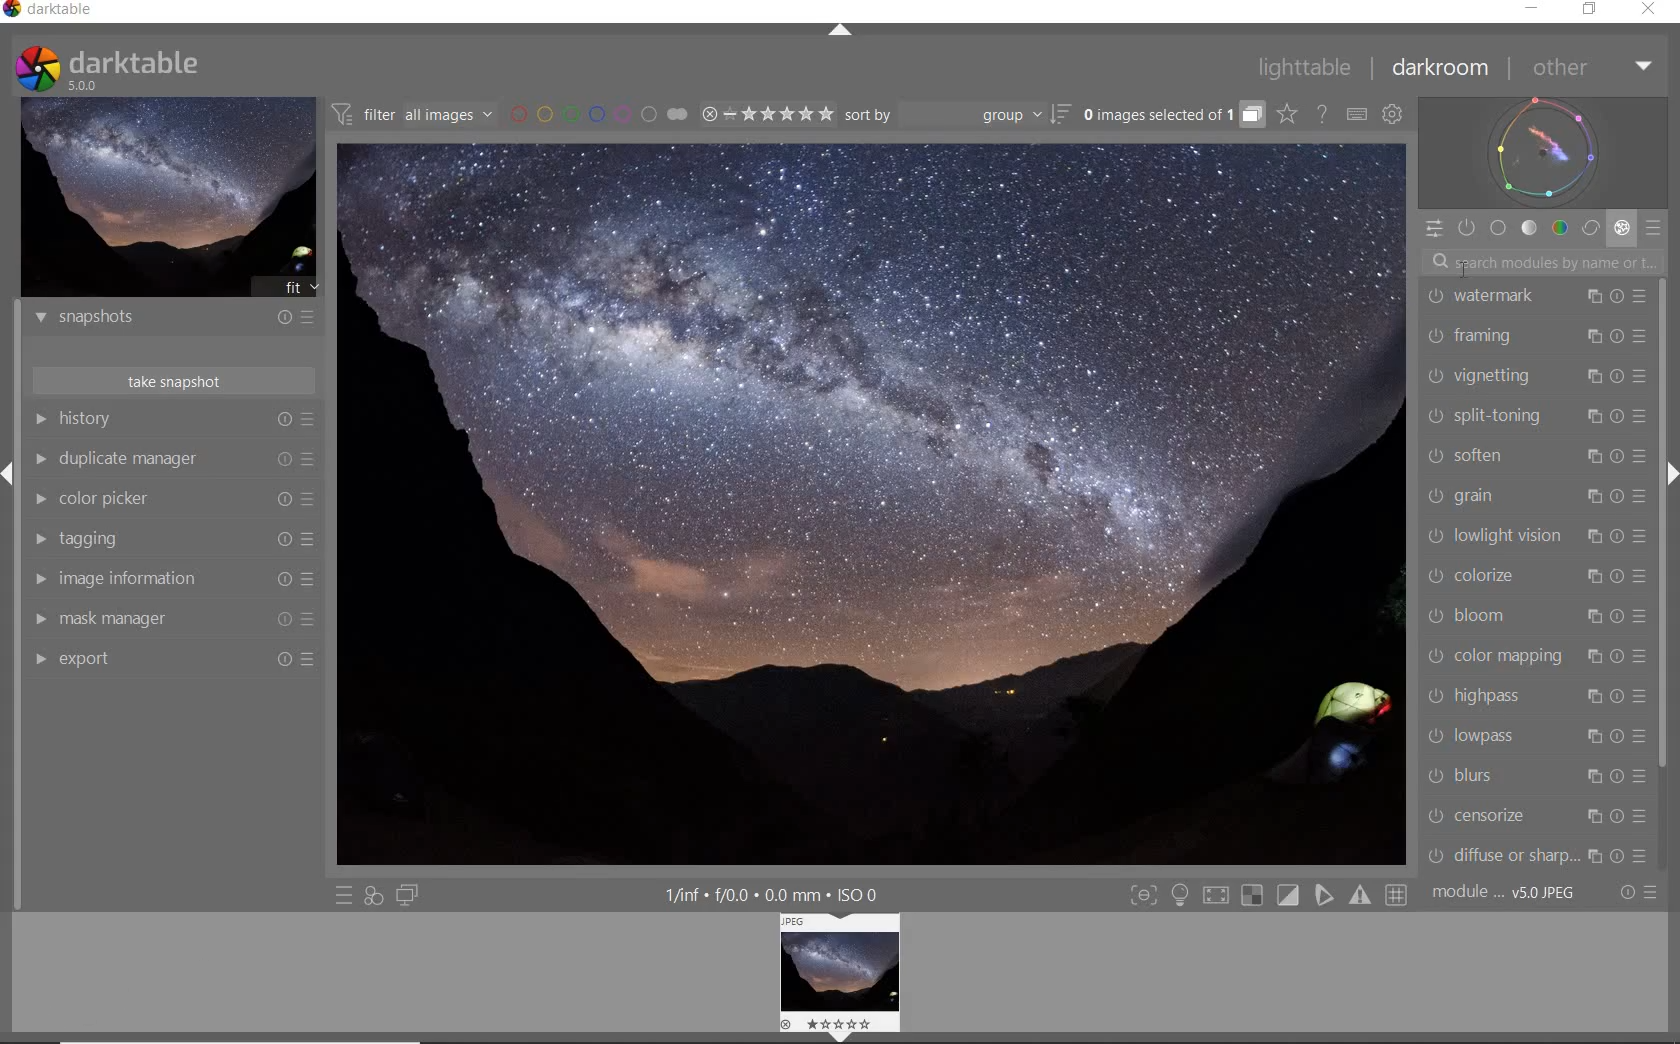  I want to click on EXPAND GROUPED IMAGES, so click(1172, 116).